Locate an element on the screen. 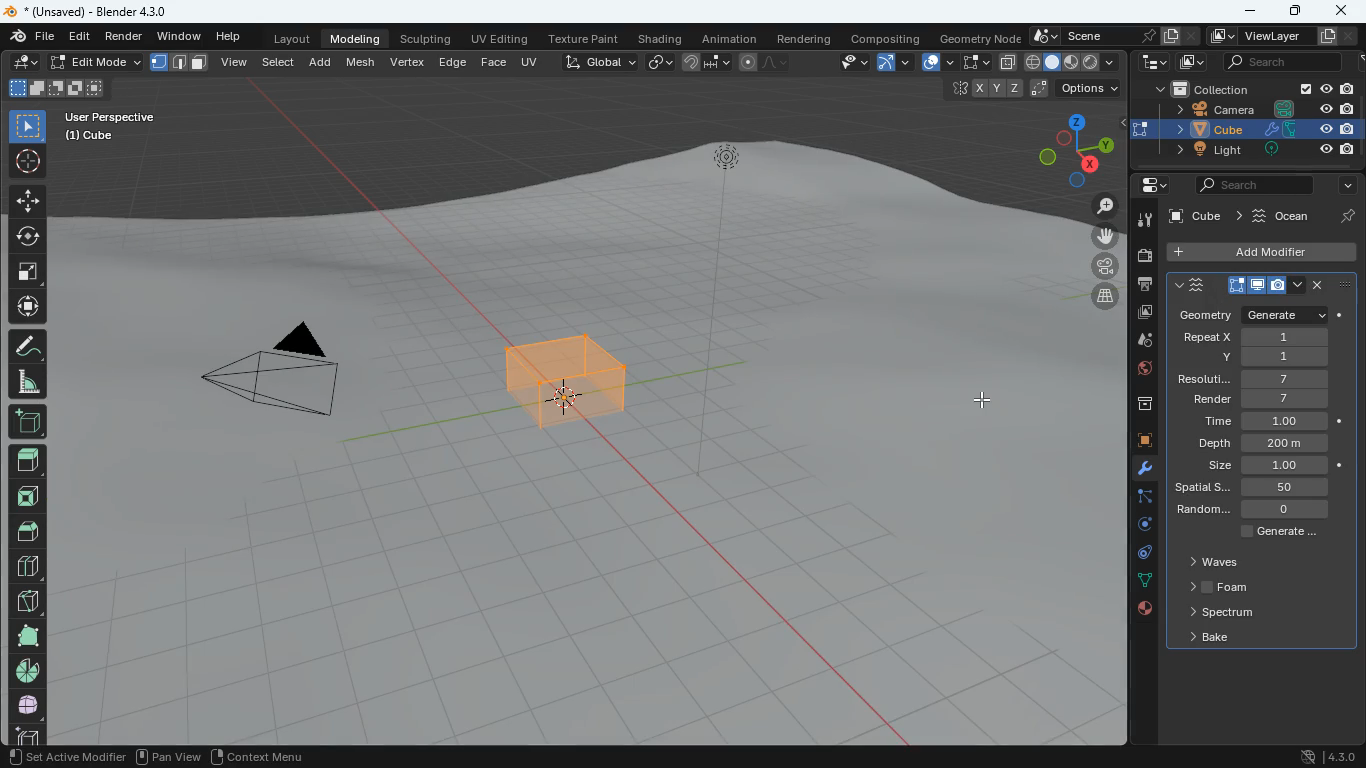 This screenshot has height=768, width=1366. geometry is located at coordinates (1252, 314).